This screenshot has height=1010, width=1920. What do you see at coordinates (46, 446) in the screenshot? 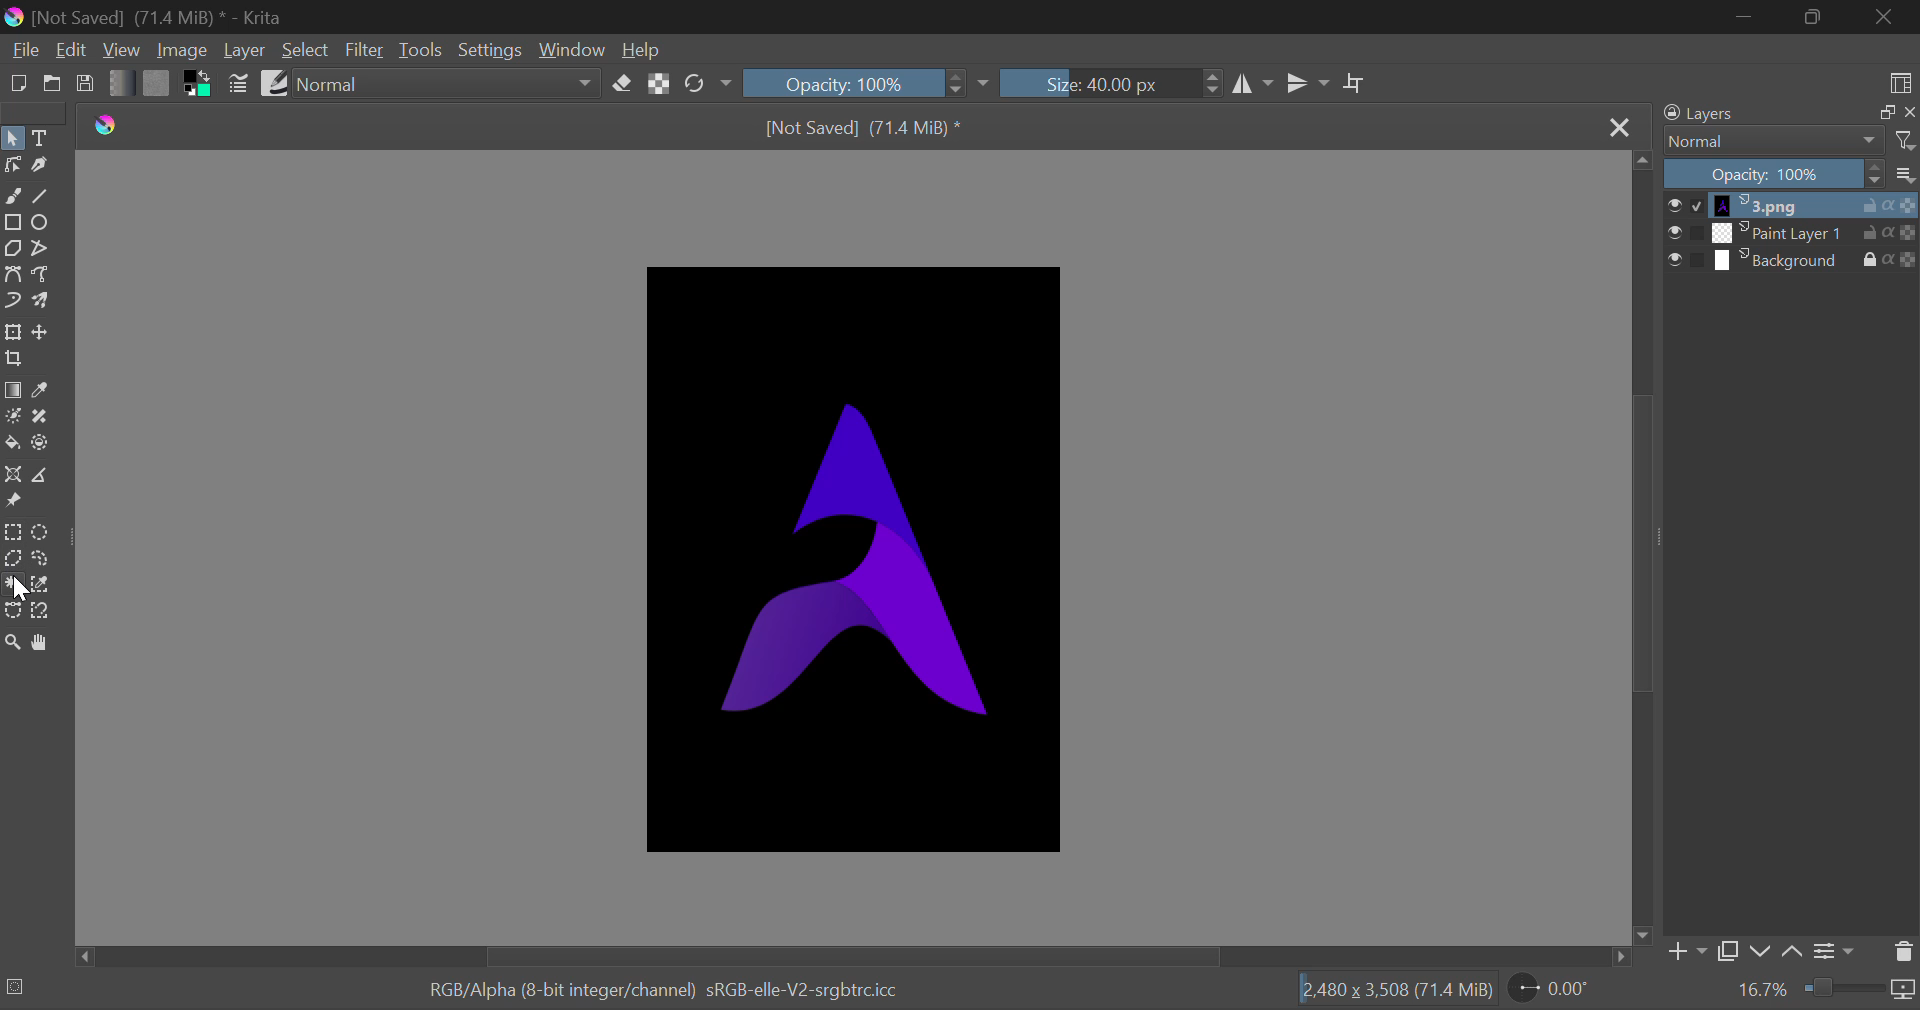
I see `Enclose and Fill` at bounding box center [46, 446].